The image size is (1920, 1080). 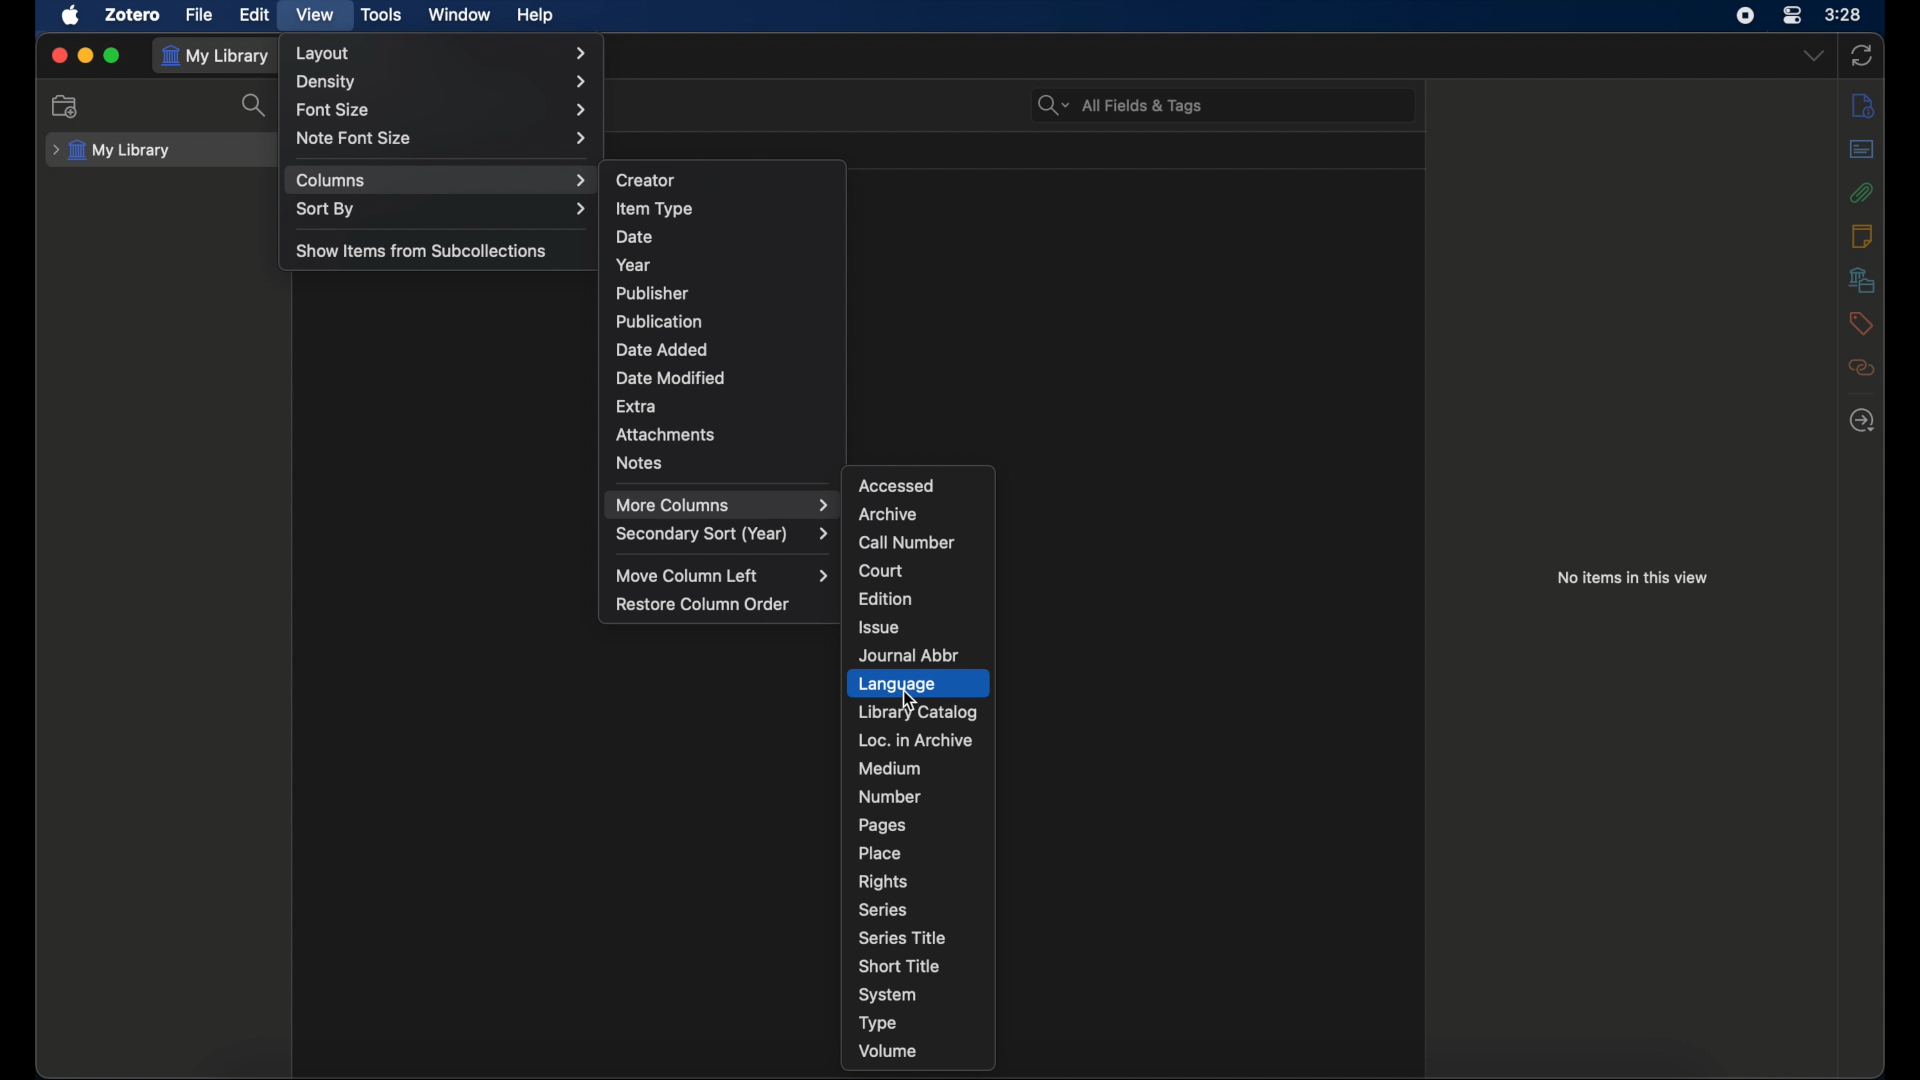 What do you see at coordinates (1861, 148) in the screenshot?
I see `abstract` at bounding box center [1861, 148].